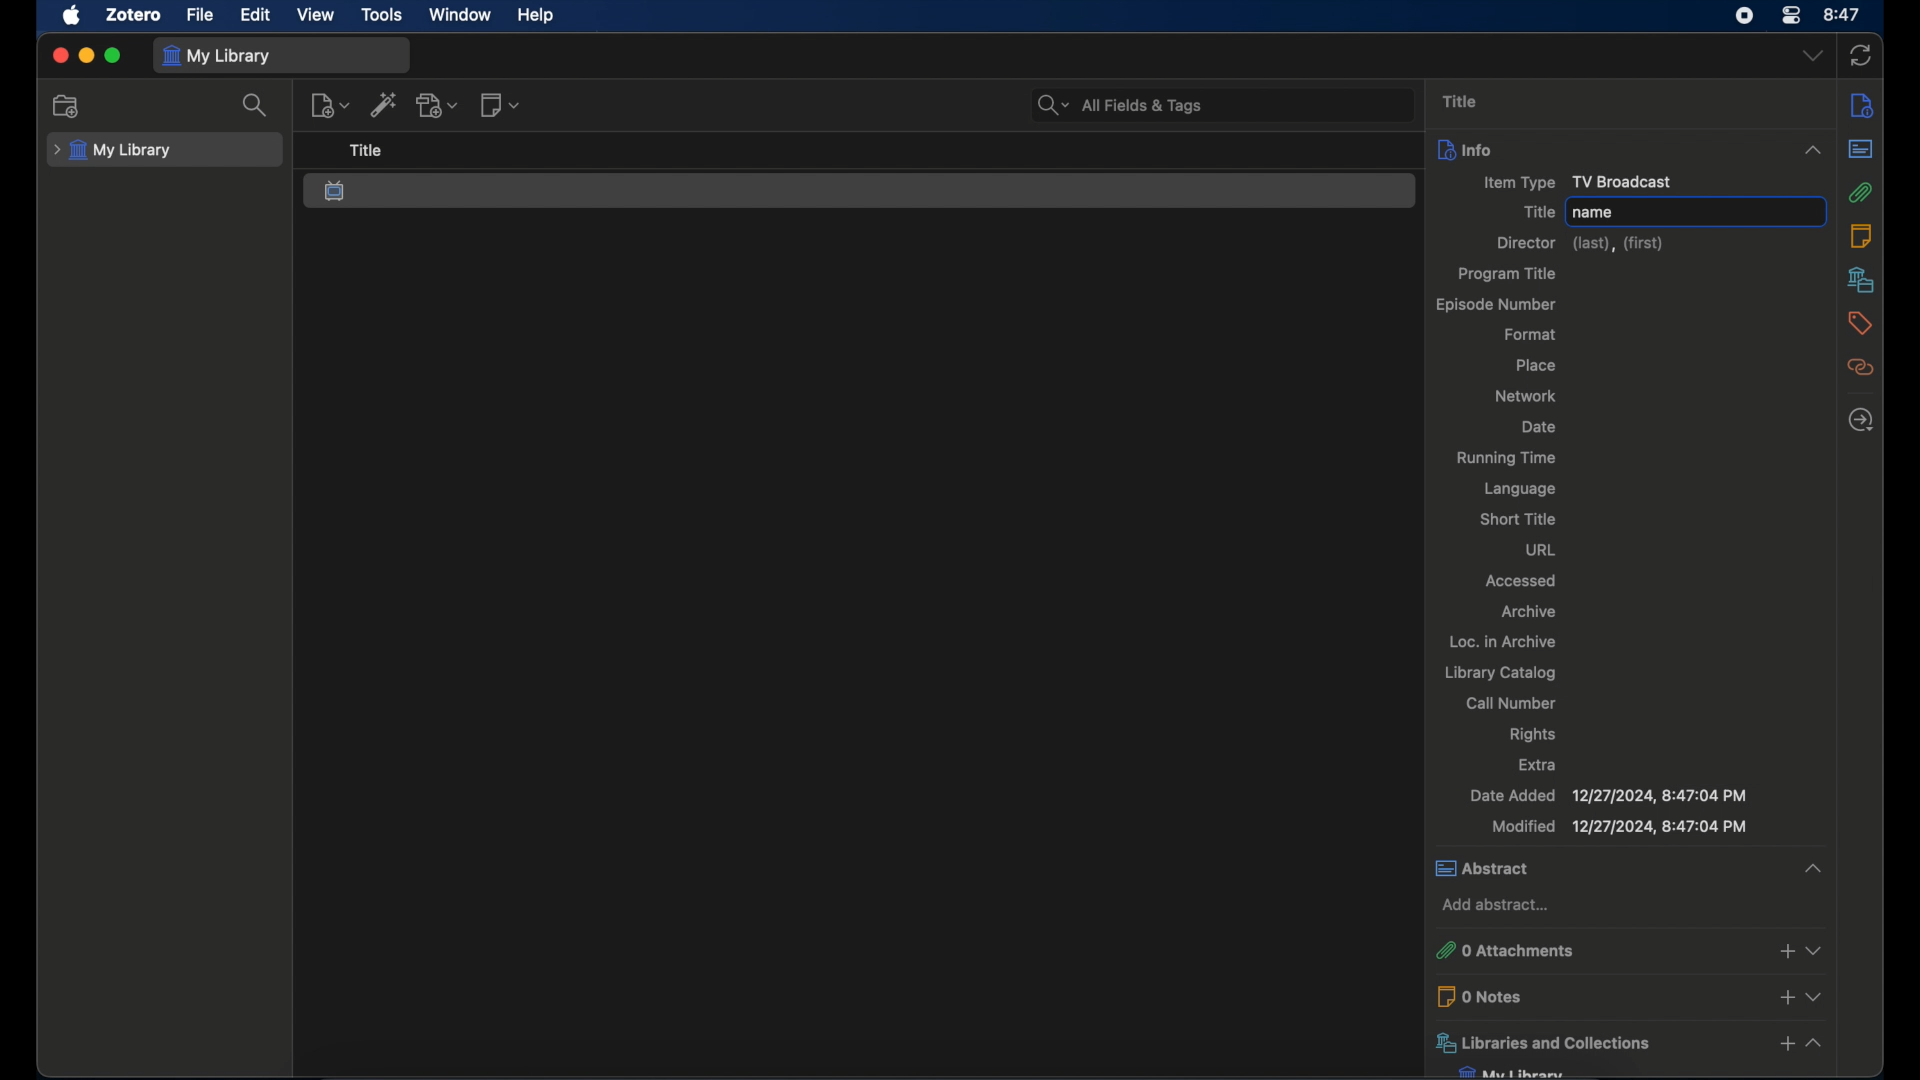  Describe the element at coordinates (337, 191) in the screenshot. I see `tv broadcast` at that location.